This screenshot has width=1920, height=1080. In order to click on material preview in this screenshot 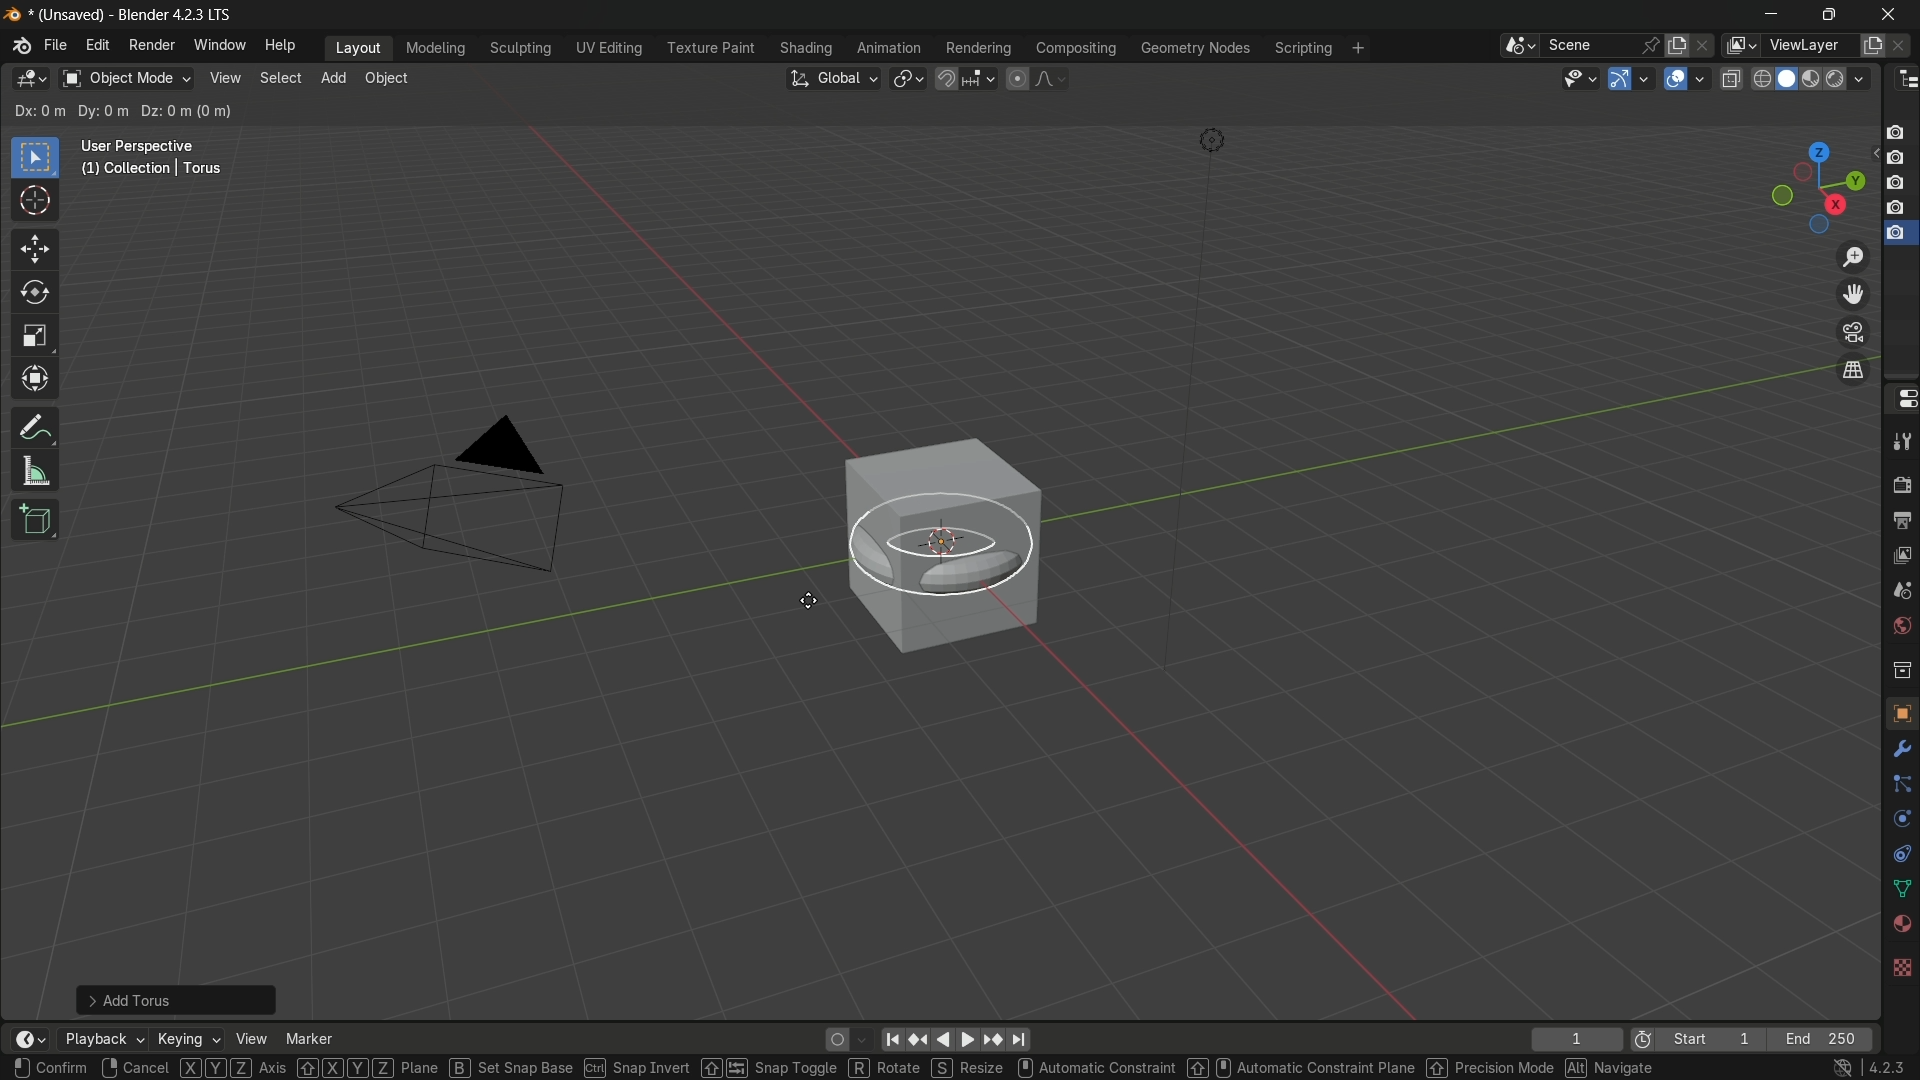, I will do `click(1850, 79)`.